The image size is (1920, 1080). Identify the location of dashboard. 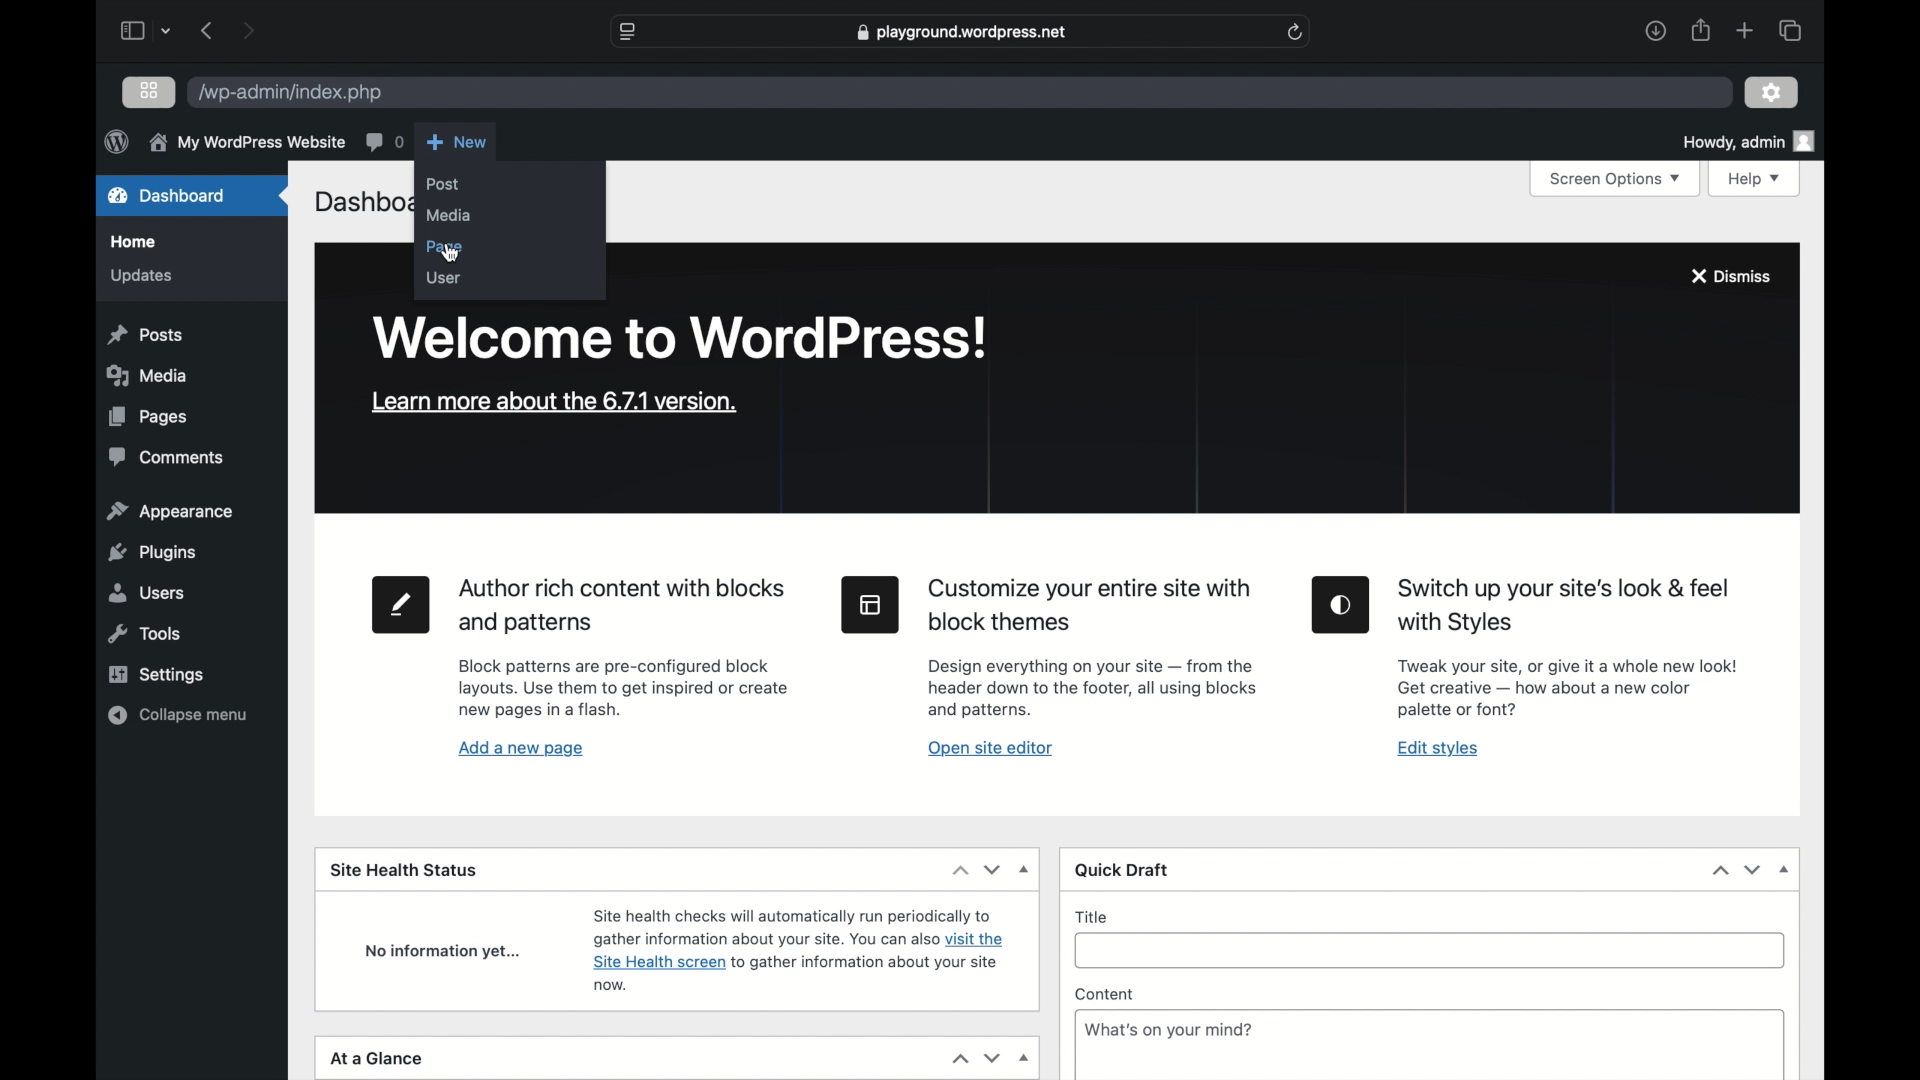
(166, 195).